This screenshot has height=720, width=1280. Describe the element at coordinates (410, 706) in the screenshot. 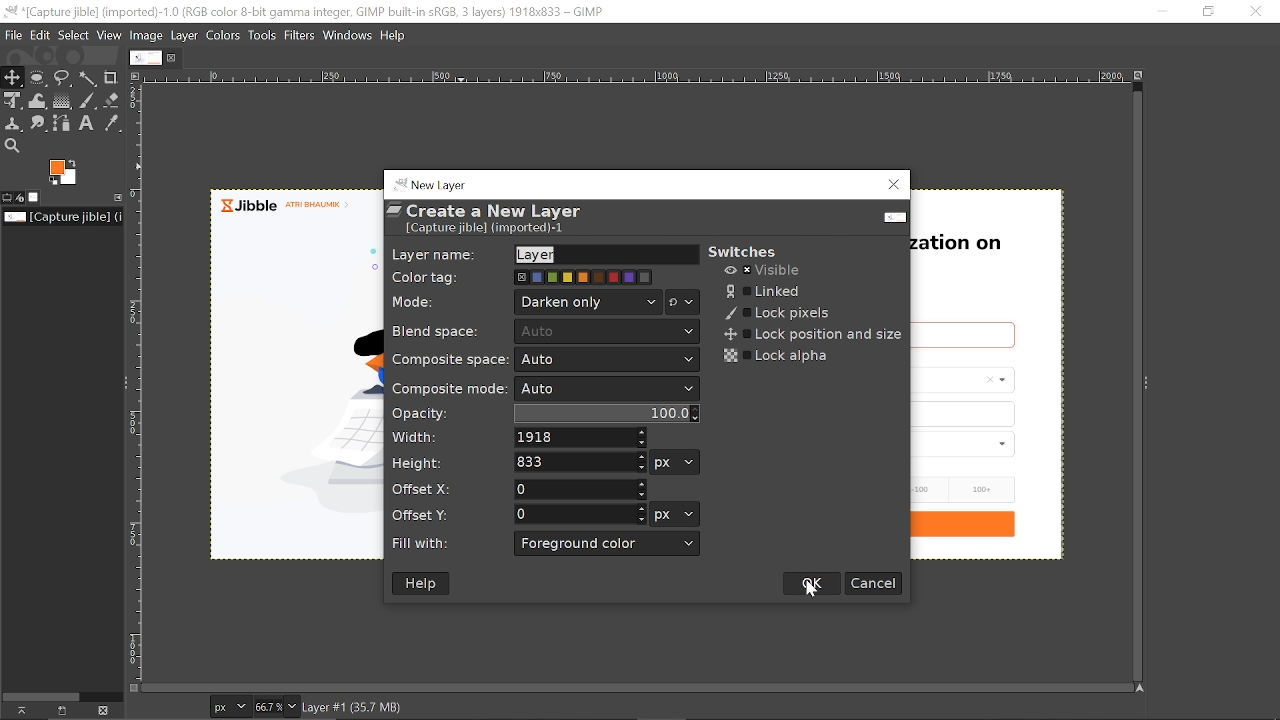

I see `Image info` at that location.